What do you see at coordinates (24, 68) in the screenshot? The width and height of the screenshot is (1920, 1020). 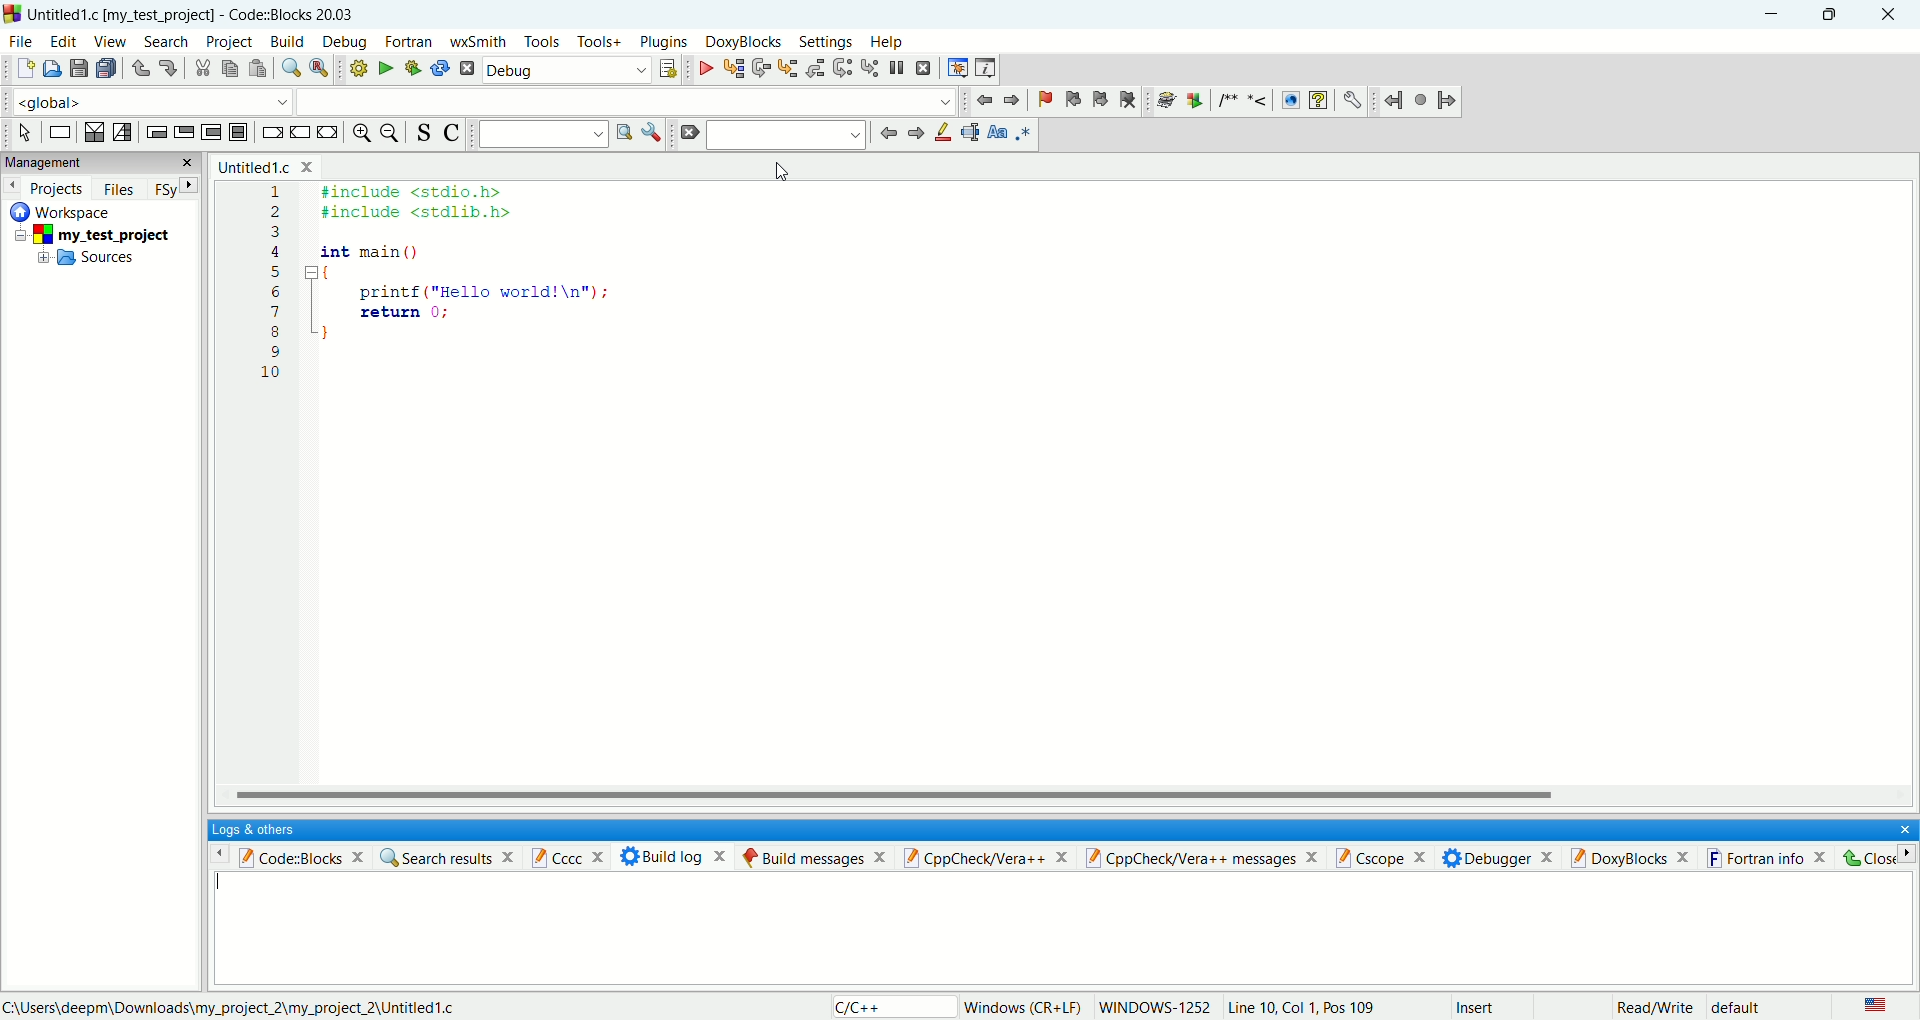 I see `new` at bounding box center [24, 68].